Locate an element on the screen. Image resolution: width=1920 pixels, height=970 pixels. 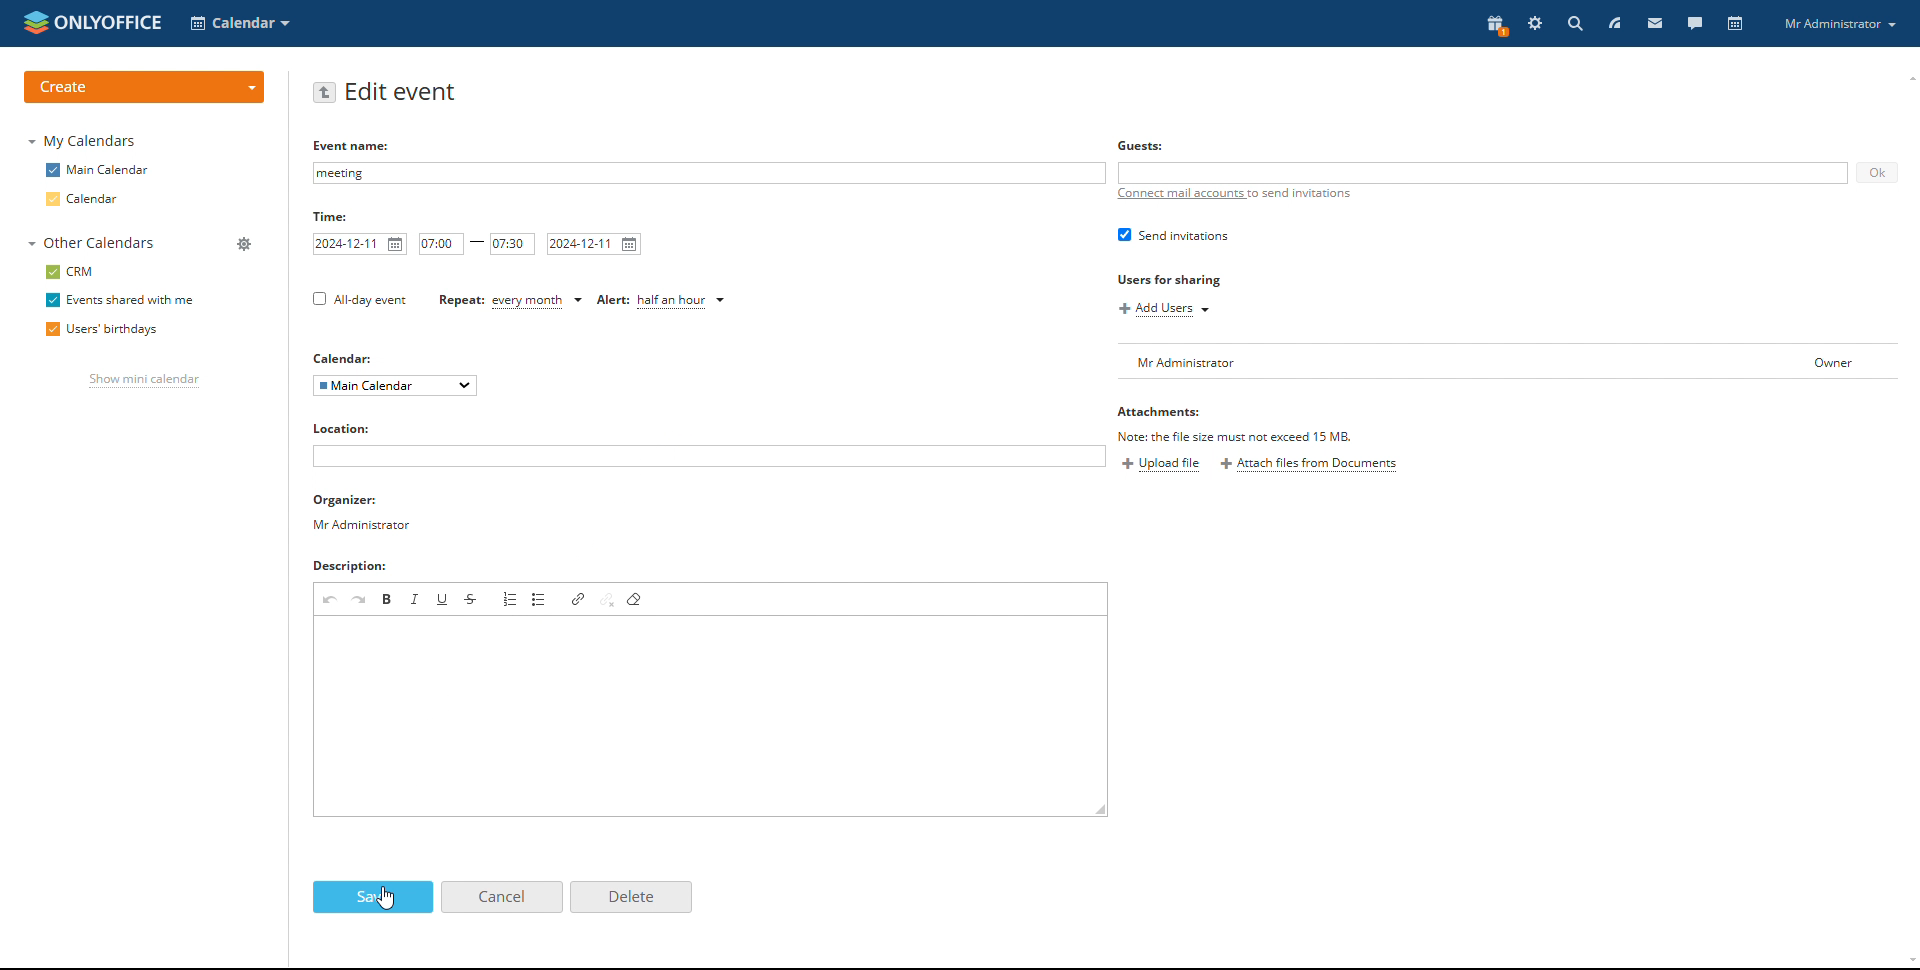
all-day event checkbox is located at coordinates (357, 300).